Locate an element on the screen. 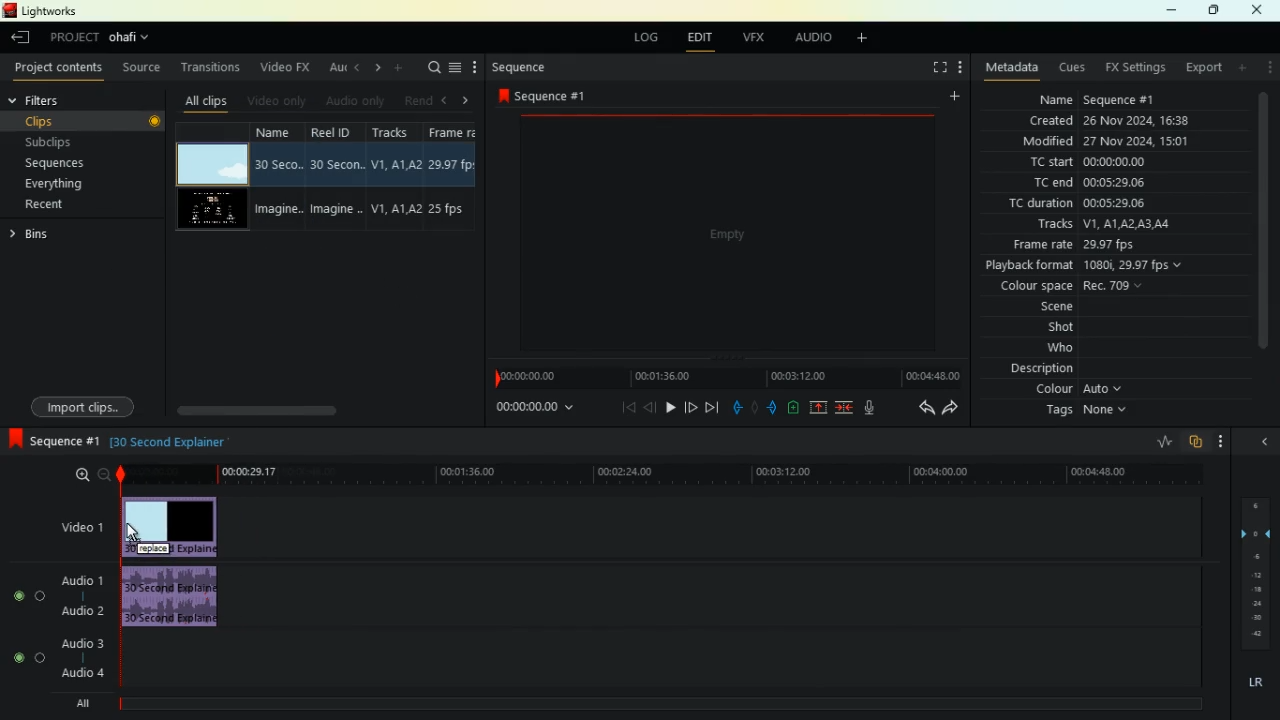 This screenshot has width=1280, height=720. maximize is located at coordinates (1211, 11).